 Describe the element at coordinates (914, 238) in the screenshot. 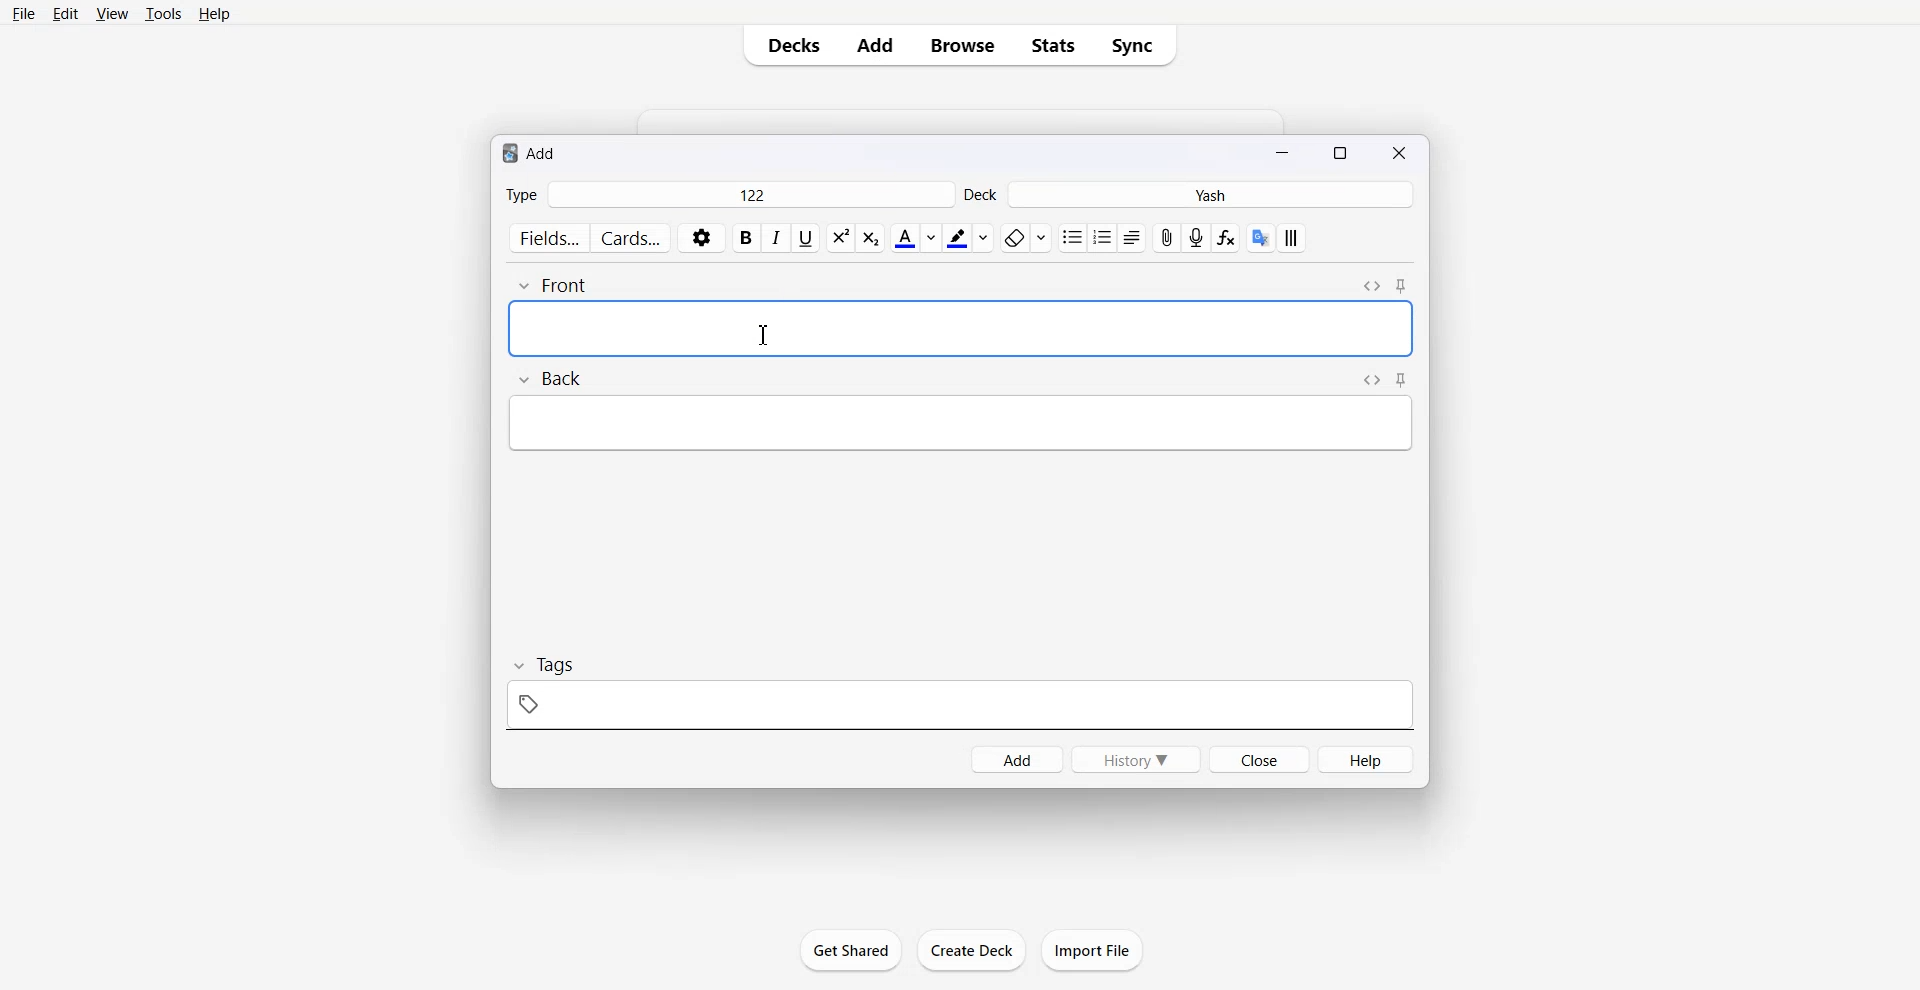

I see `Text color` at that location.